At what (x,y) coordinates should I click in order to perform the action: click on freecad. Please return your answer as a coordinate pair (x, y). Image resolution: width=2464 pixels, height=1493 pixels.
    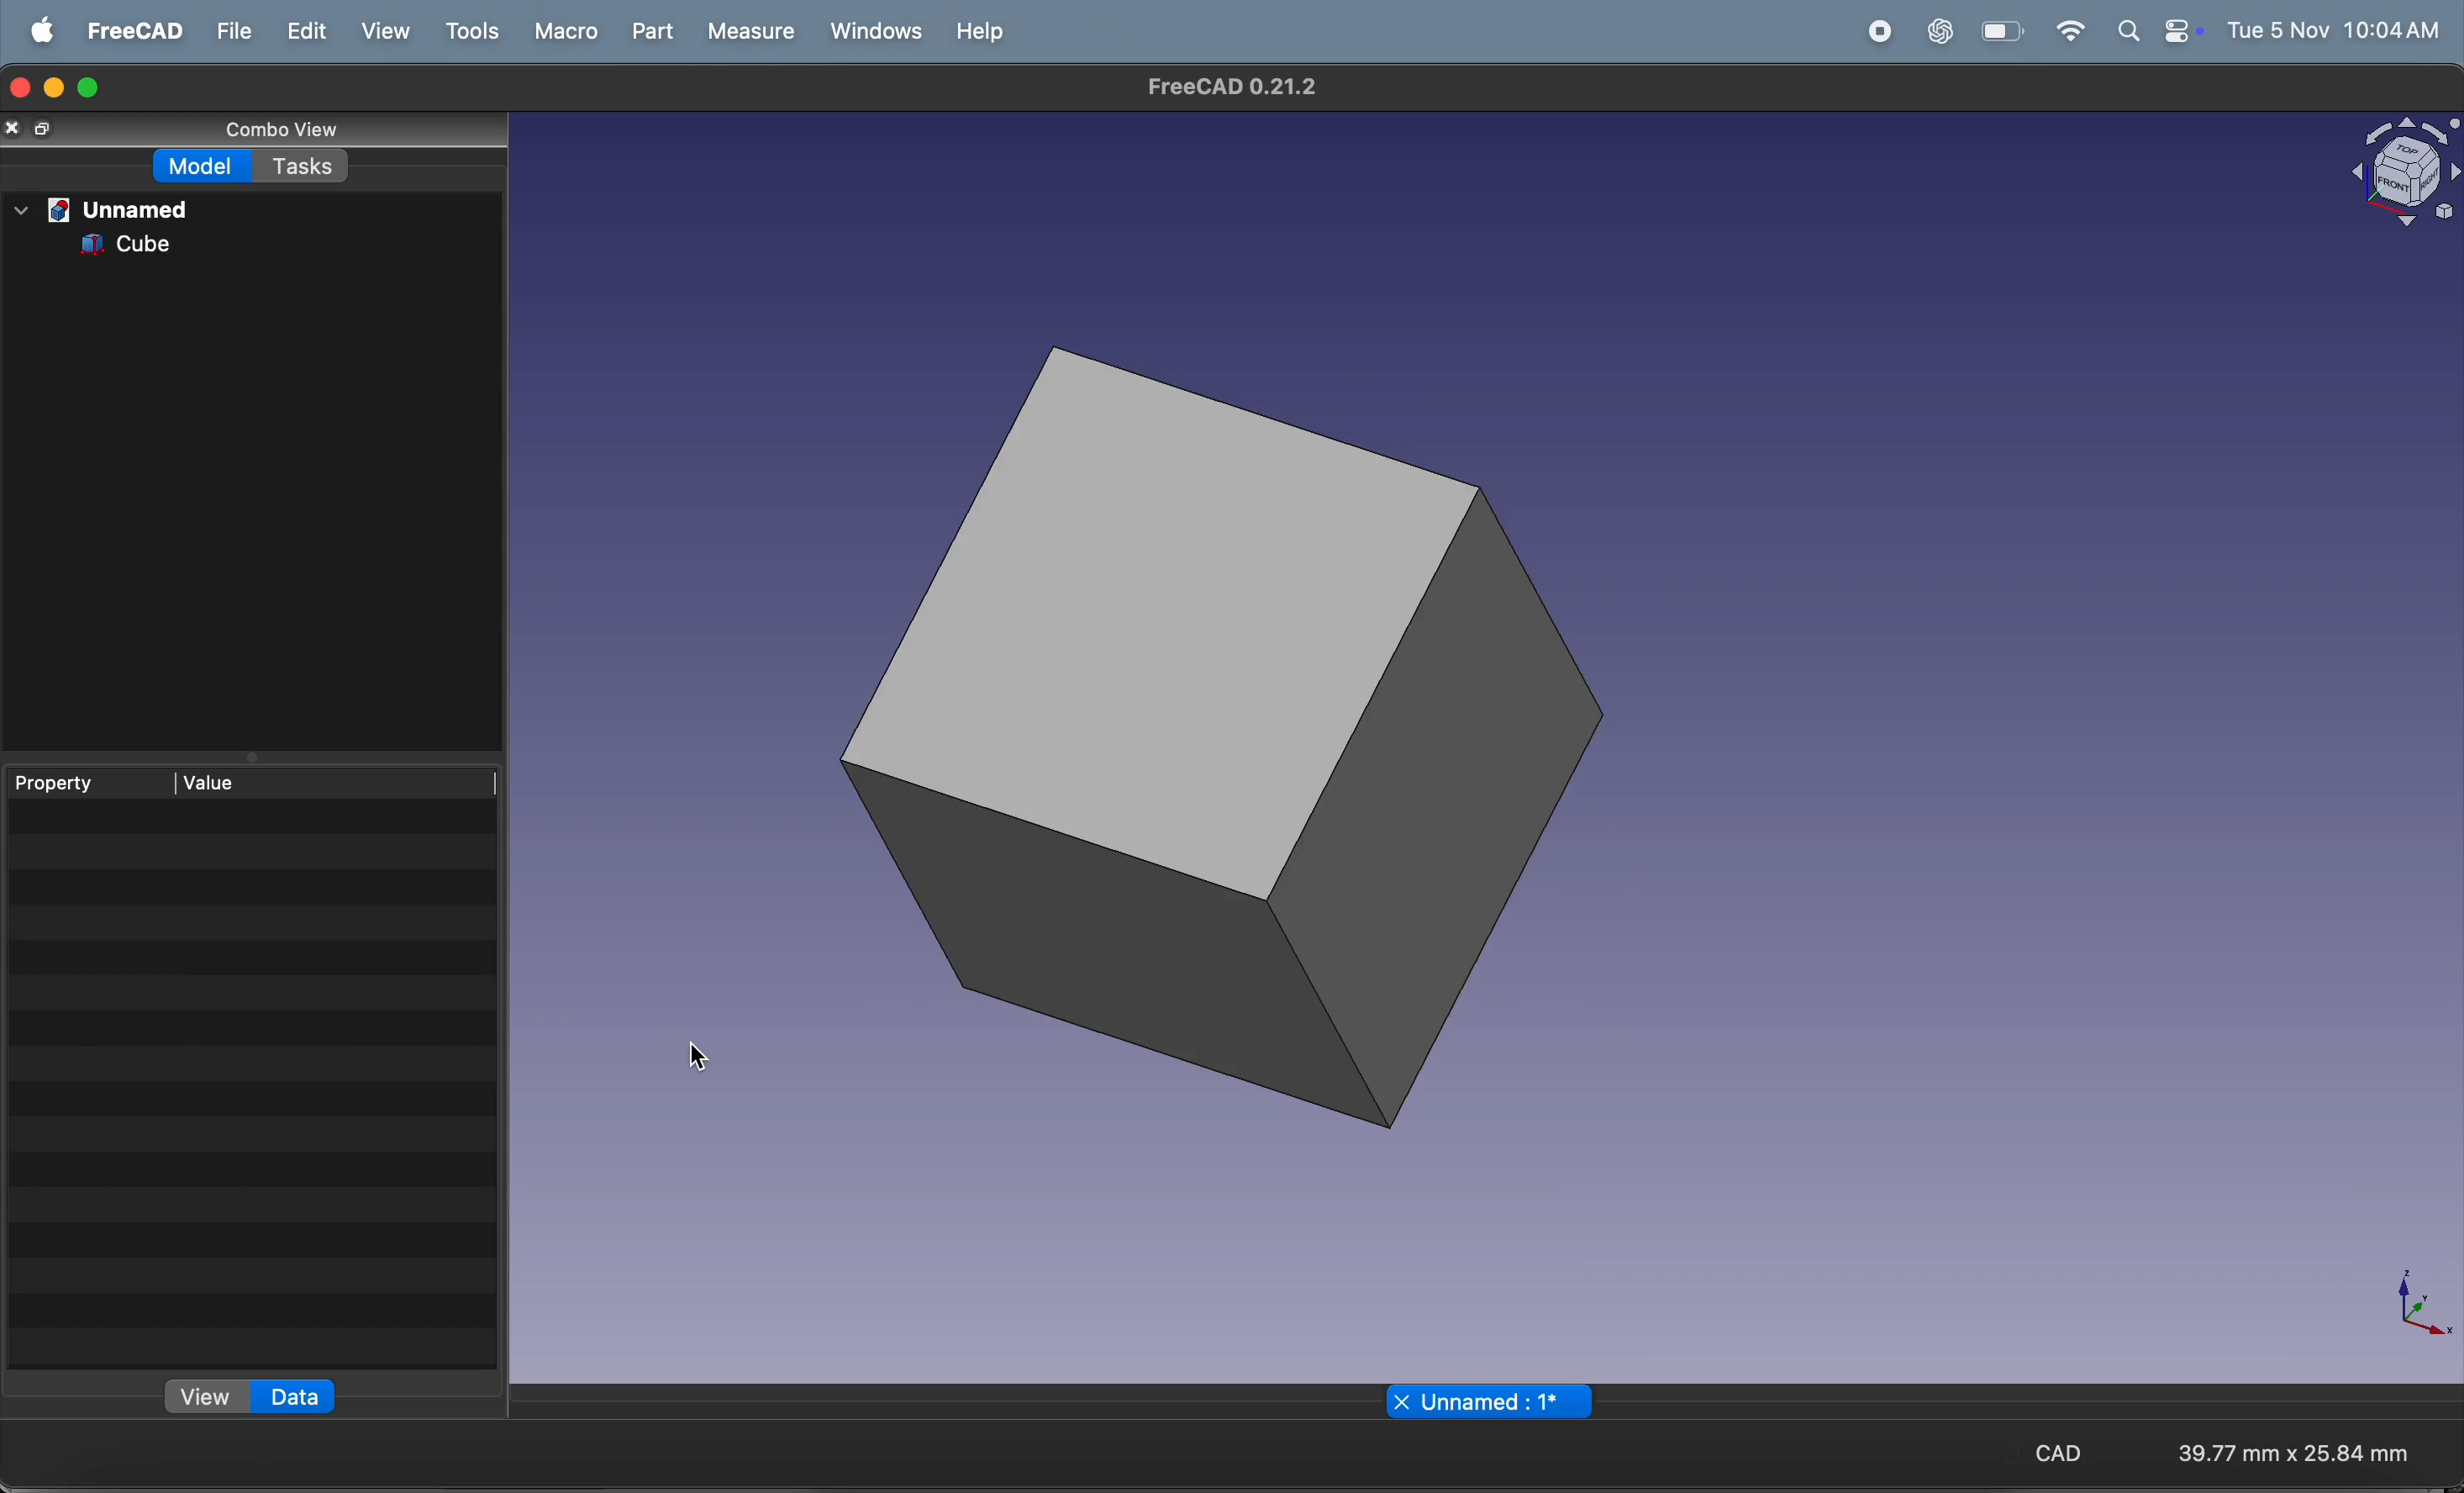
    Looking at the image, I should click on (133, 30).